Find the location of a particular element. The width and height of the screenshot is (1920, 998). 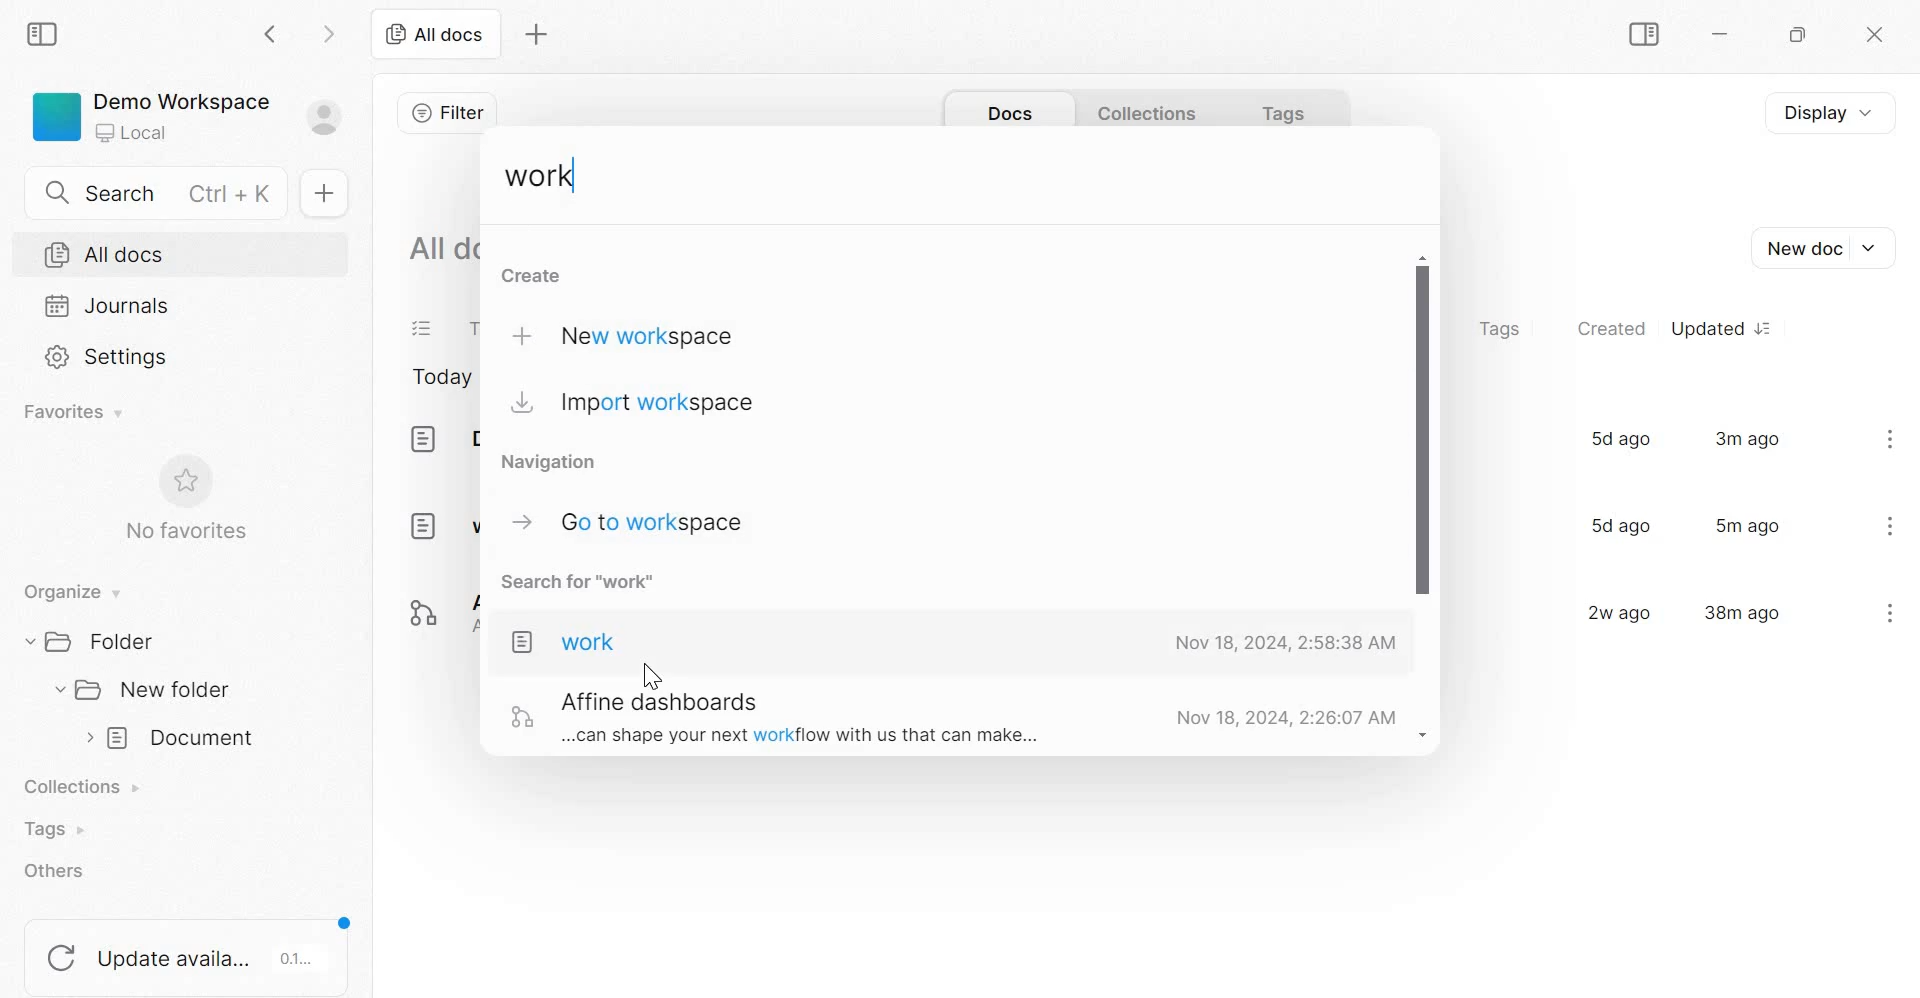

import workspace is located at coordinates (635, 405).